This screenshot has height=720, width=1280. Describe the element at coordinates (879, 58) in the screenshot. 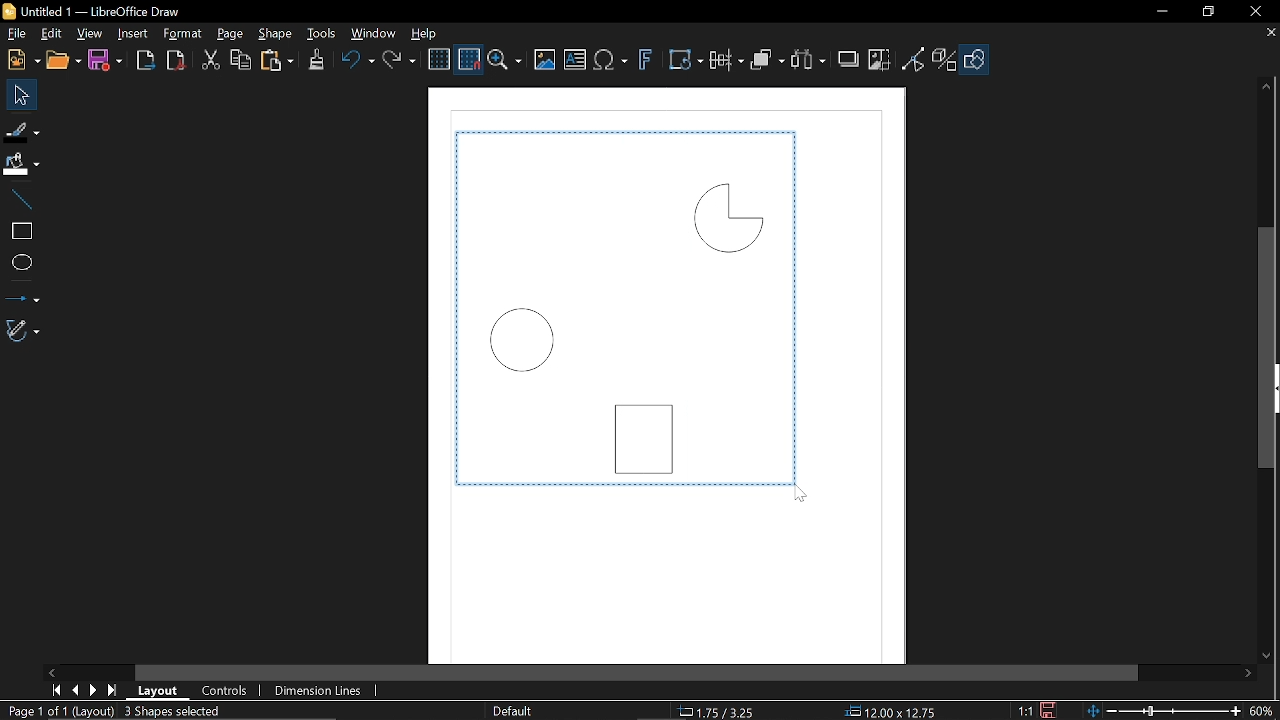

I see `Crop` at that location.